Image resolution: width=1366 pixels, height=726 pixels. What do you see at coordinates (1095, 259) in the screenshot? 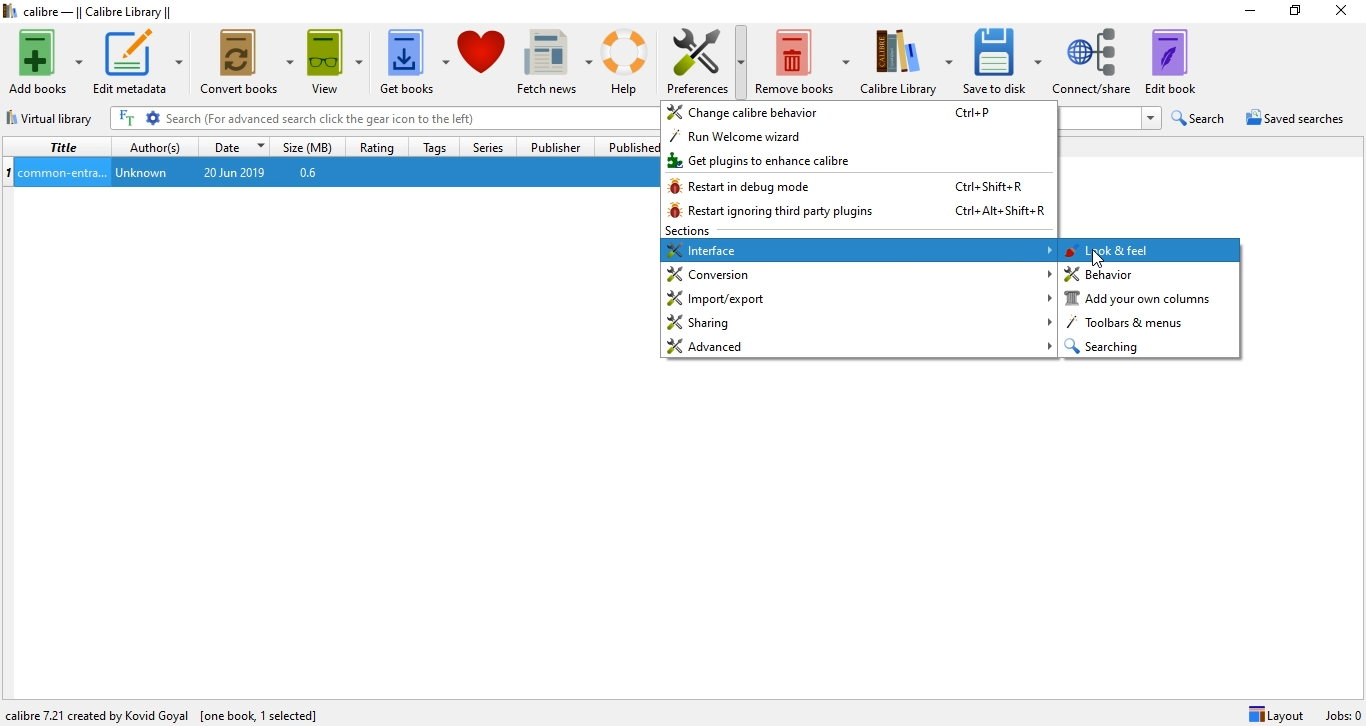
I see `cursor` at bounding box center [1095, 259].